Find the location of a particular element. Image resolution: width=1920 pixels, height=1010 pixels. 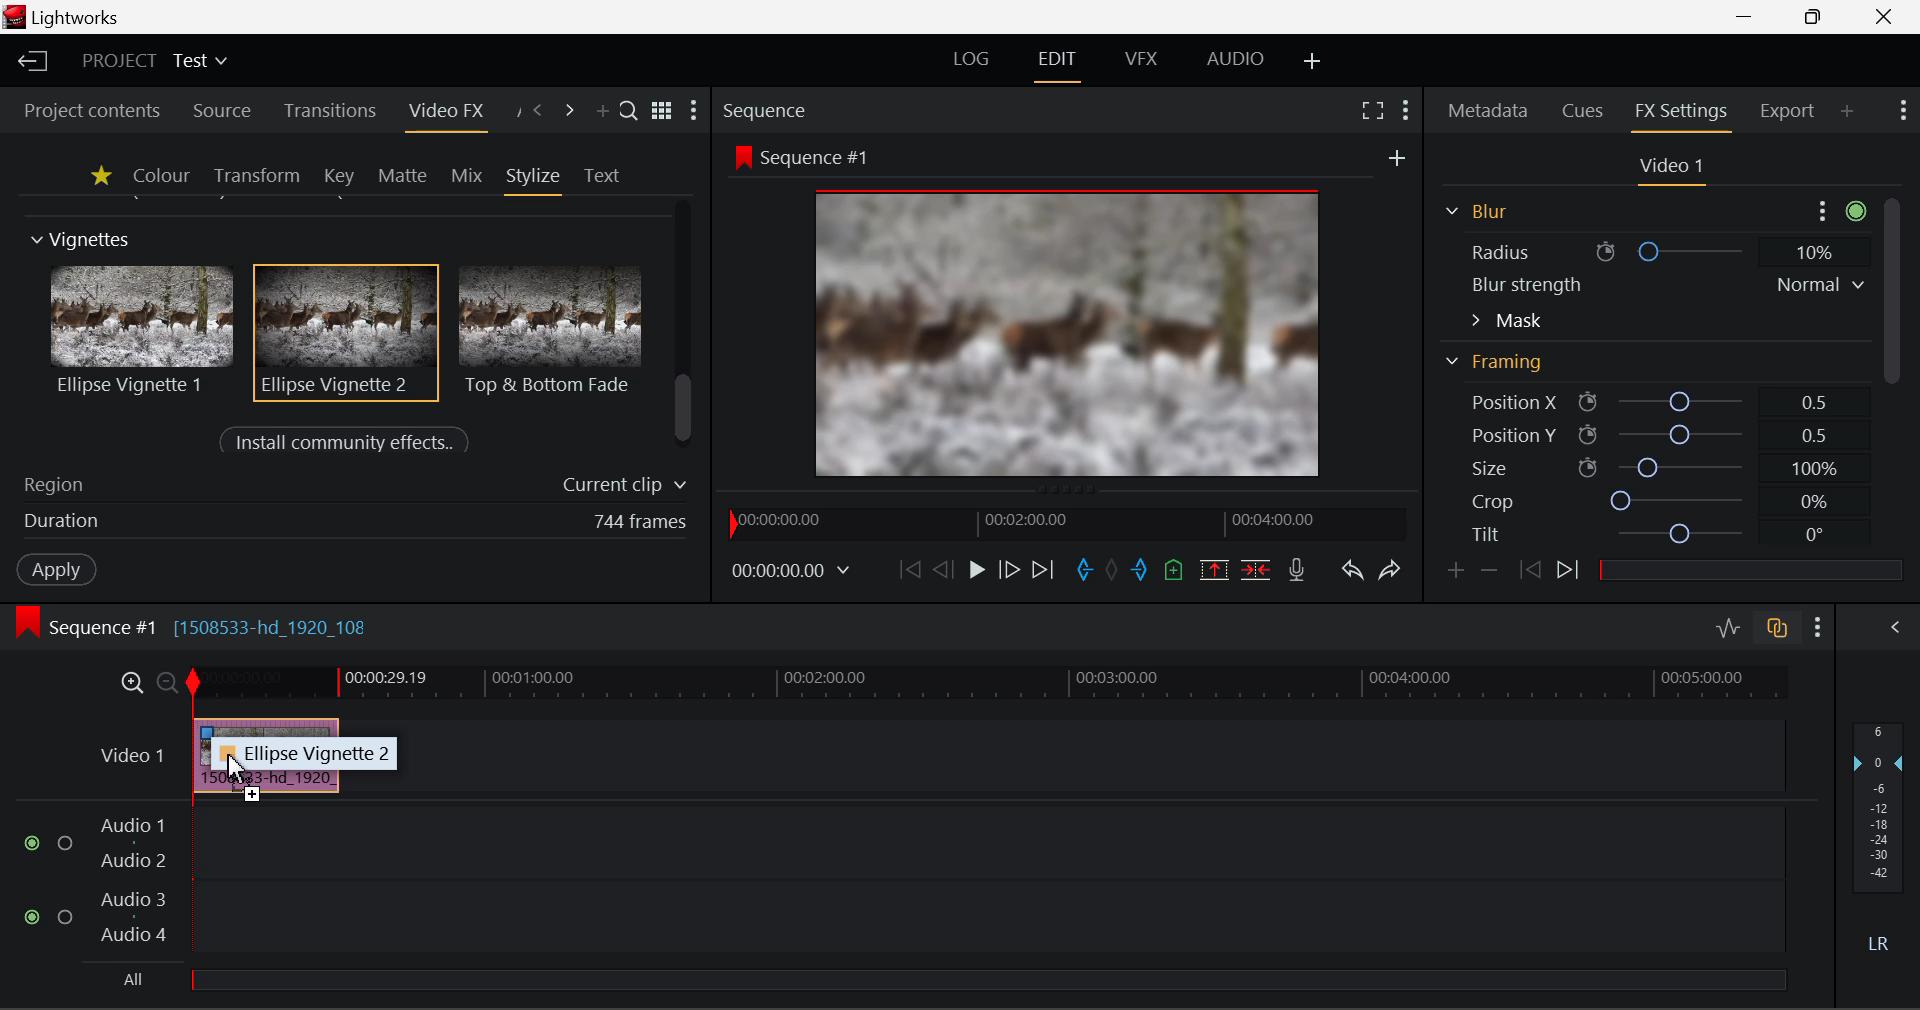

Scroll Bar is located at coordinates (1889, 317).